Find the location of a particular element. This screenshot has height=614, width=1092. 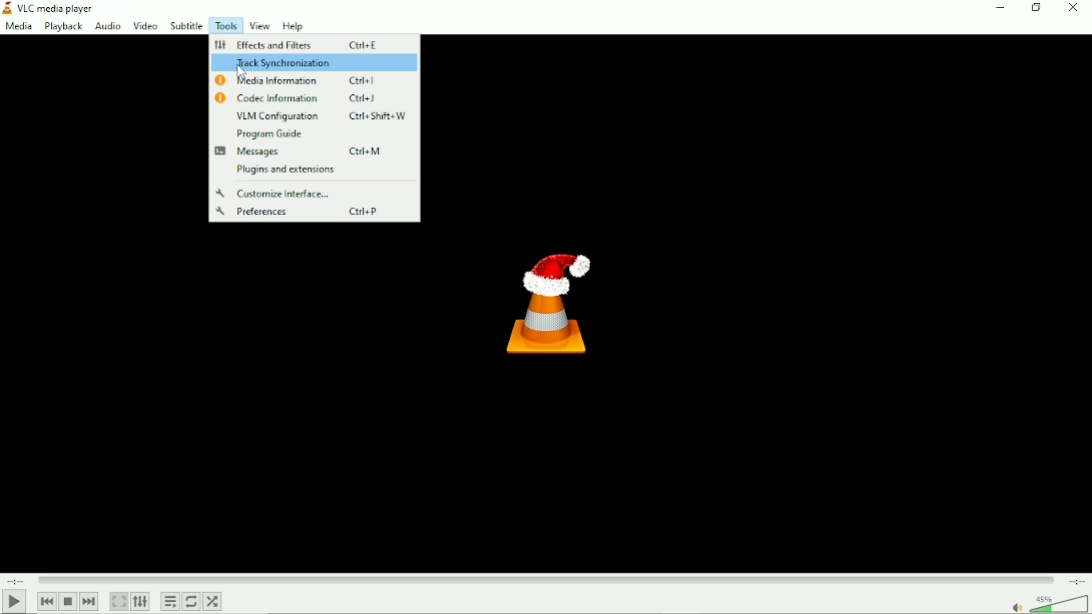

Playback is located at coordinates (62, 27).